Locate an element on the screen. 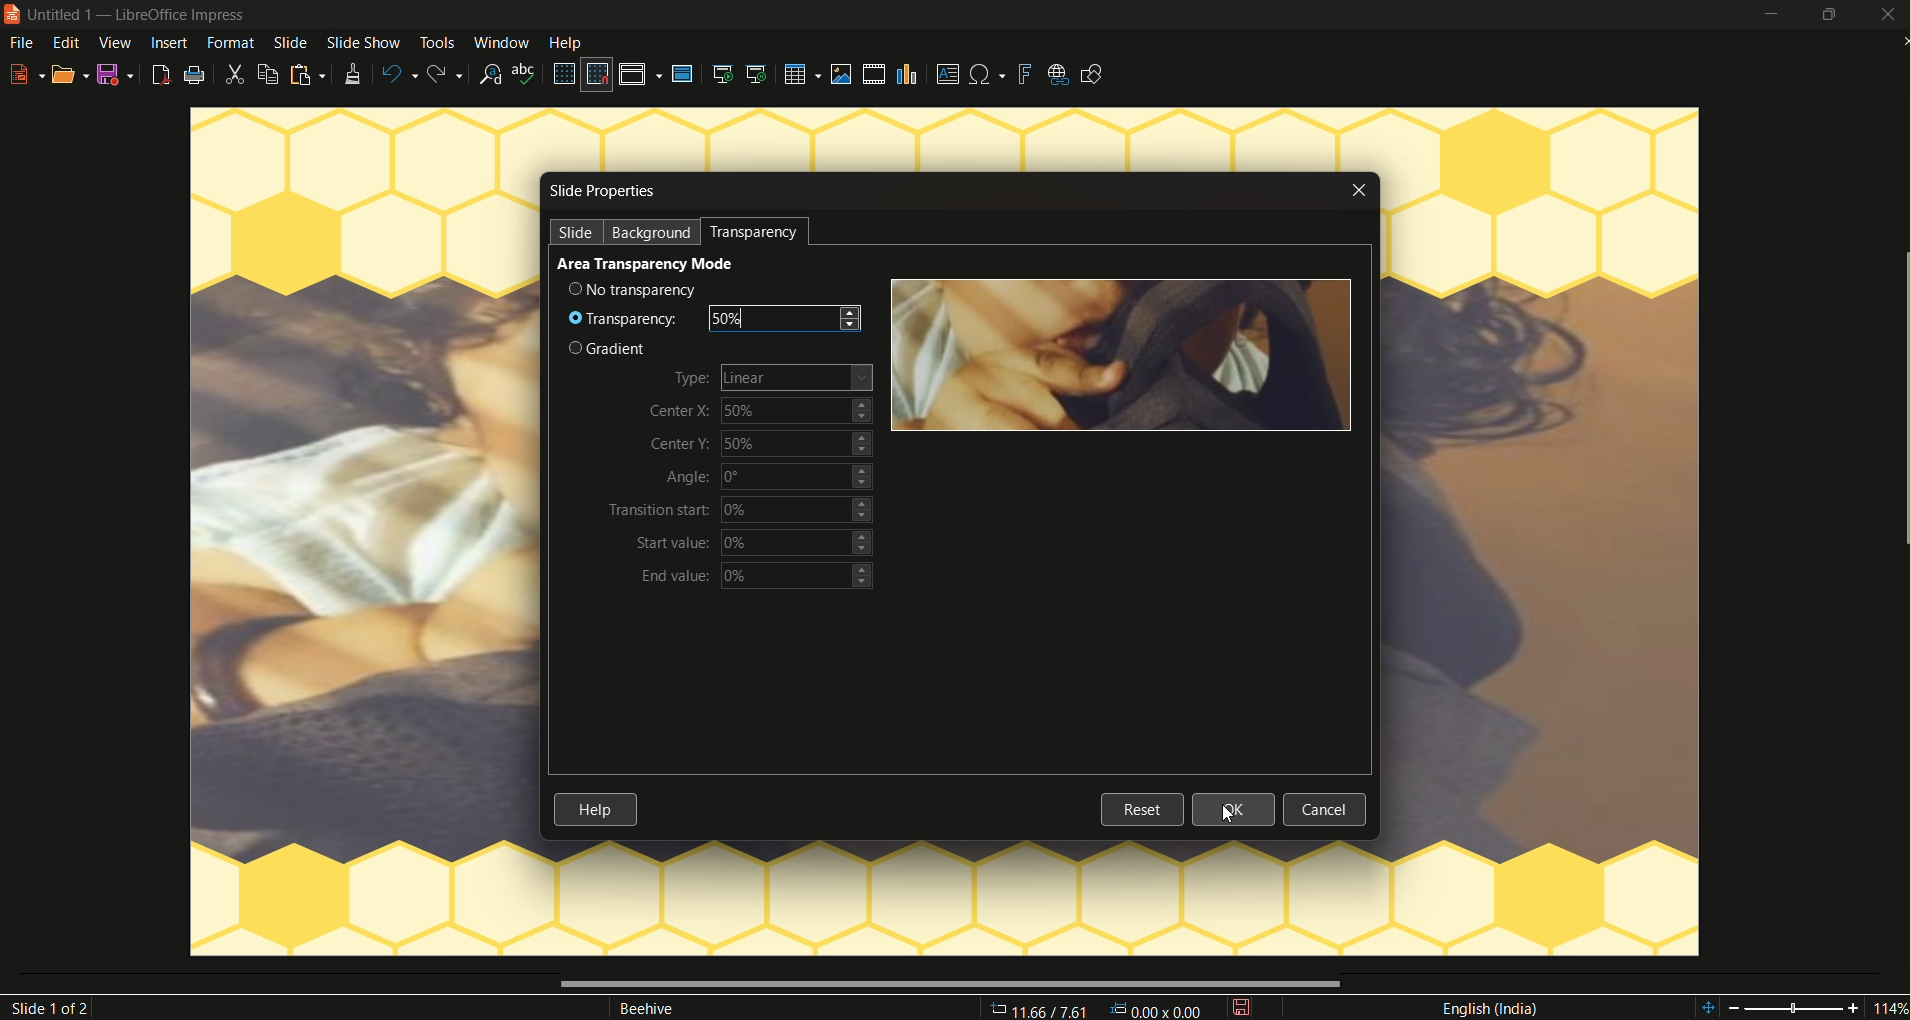  tools is located at coordinates (436, 43).